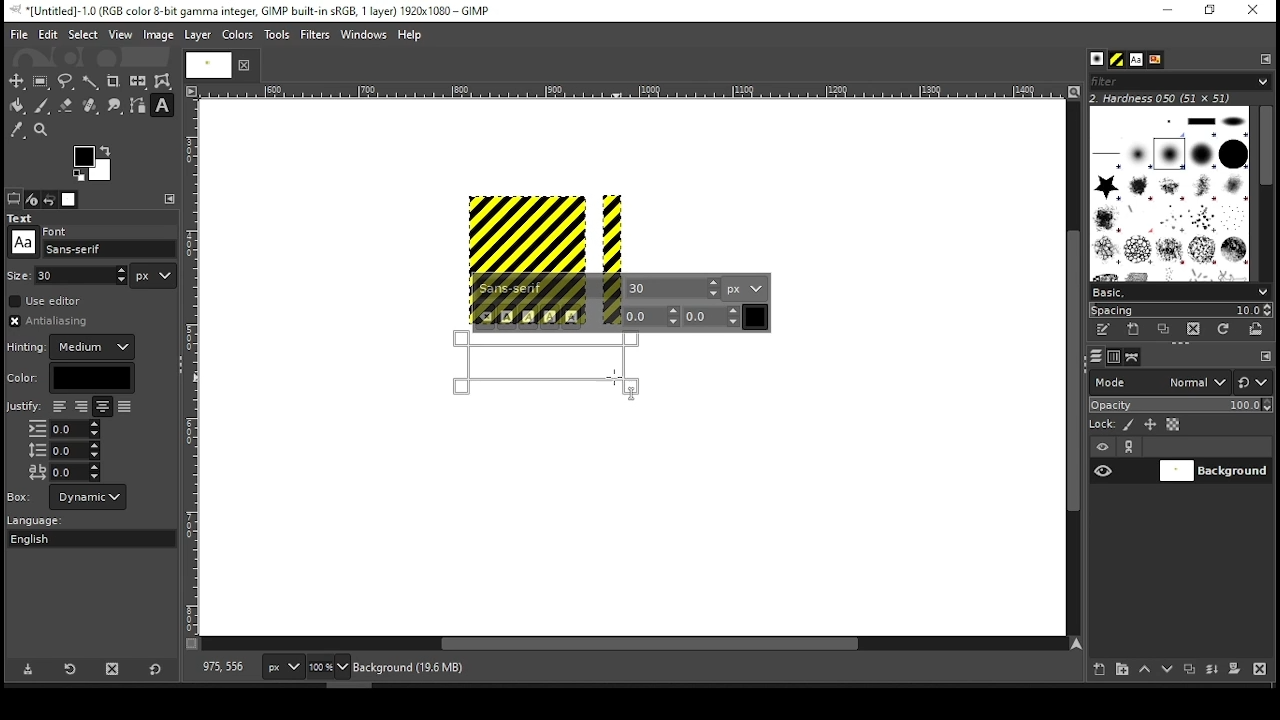 The width and height of the screenshot is (1280, 720). Describe the element at coordinates (138, 80) in the screenshot. I see `flip tool` at that location.